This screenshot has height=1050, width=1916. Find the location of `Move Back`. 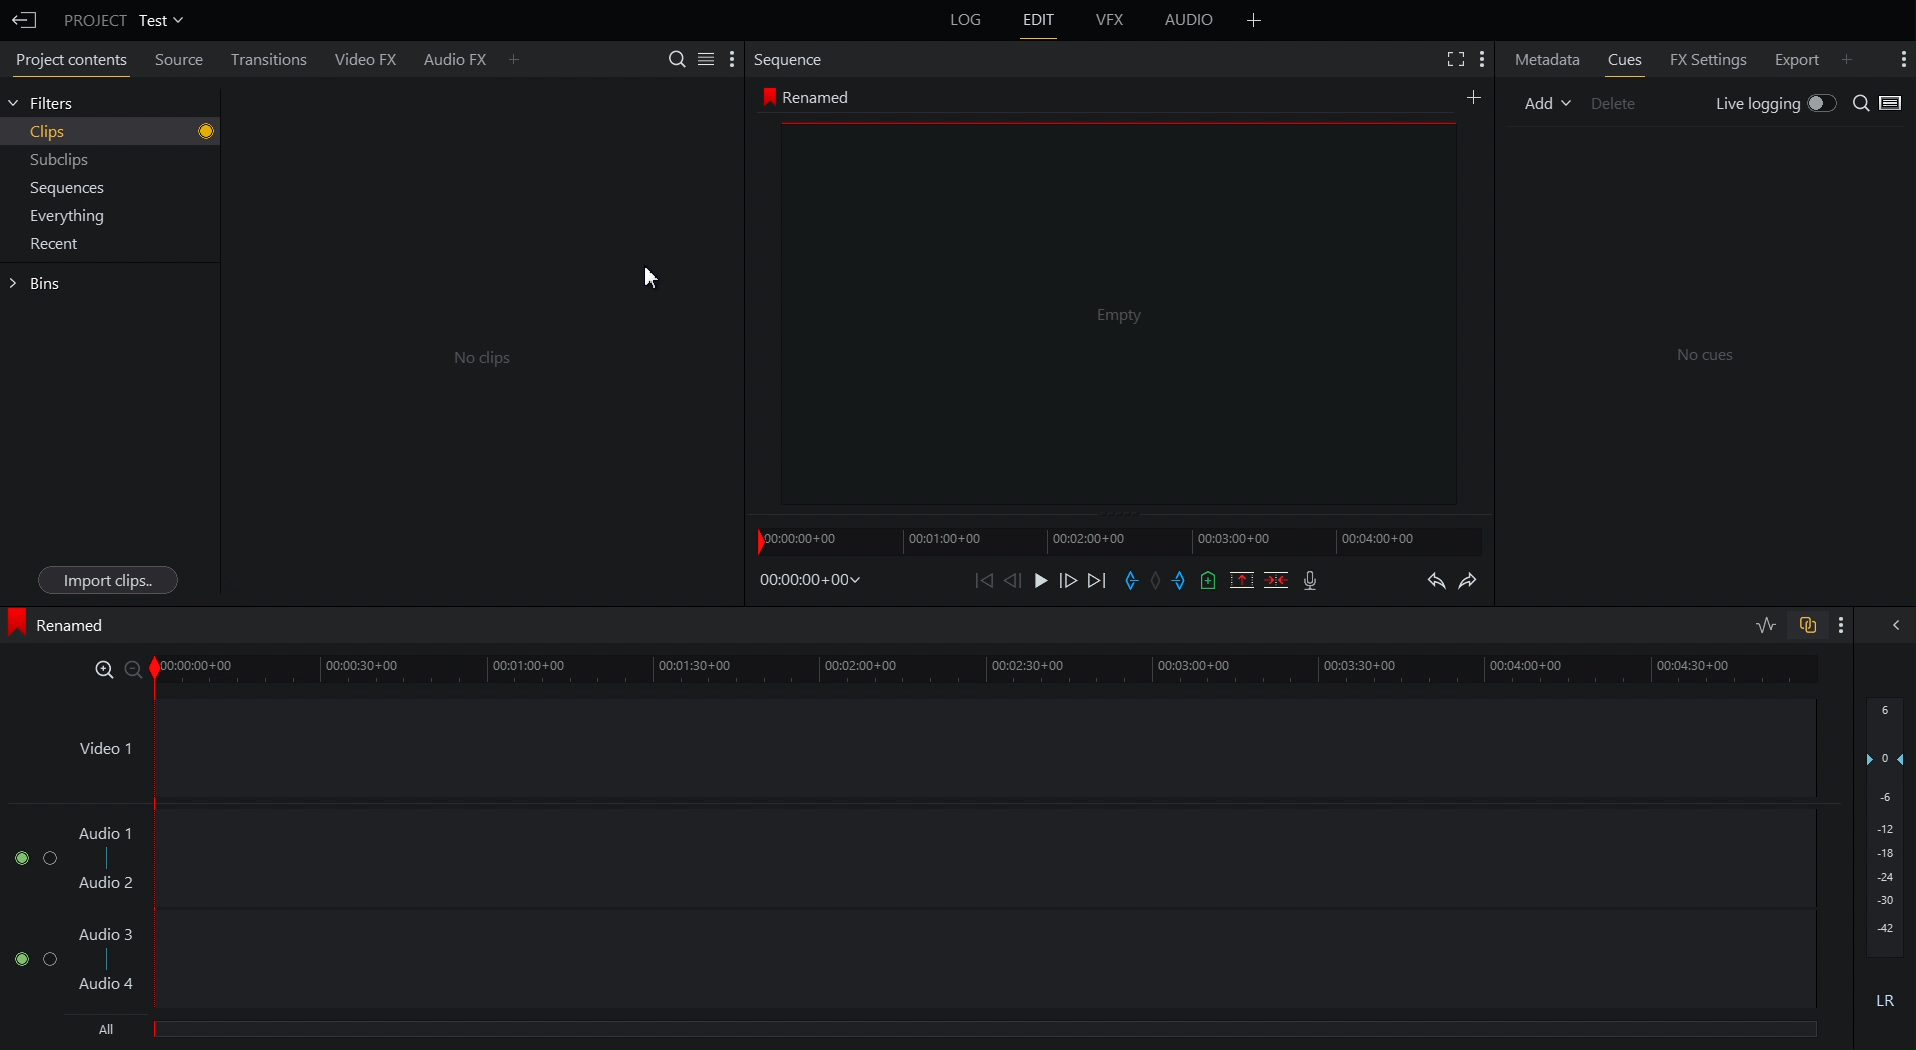

Move Back is located at coordinates (1014, 580).